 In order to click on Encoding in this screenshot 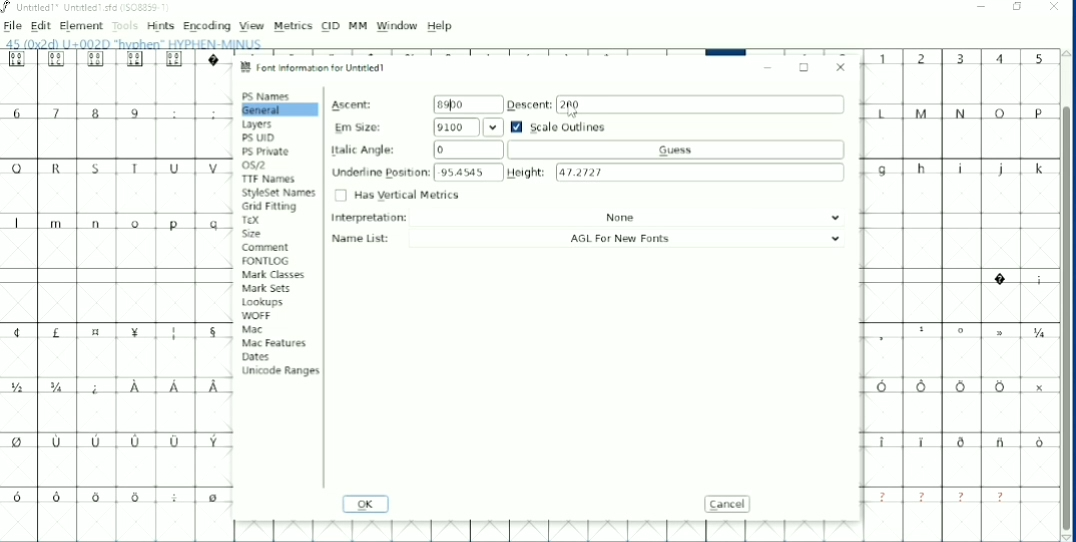, I will do `click(206, 26)`.